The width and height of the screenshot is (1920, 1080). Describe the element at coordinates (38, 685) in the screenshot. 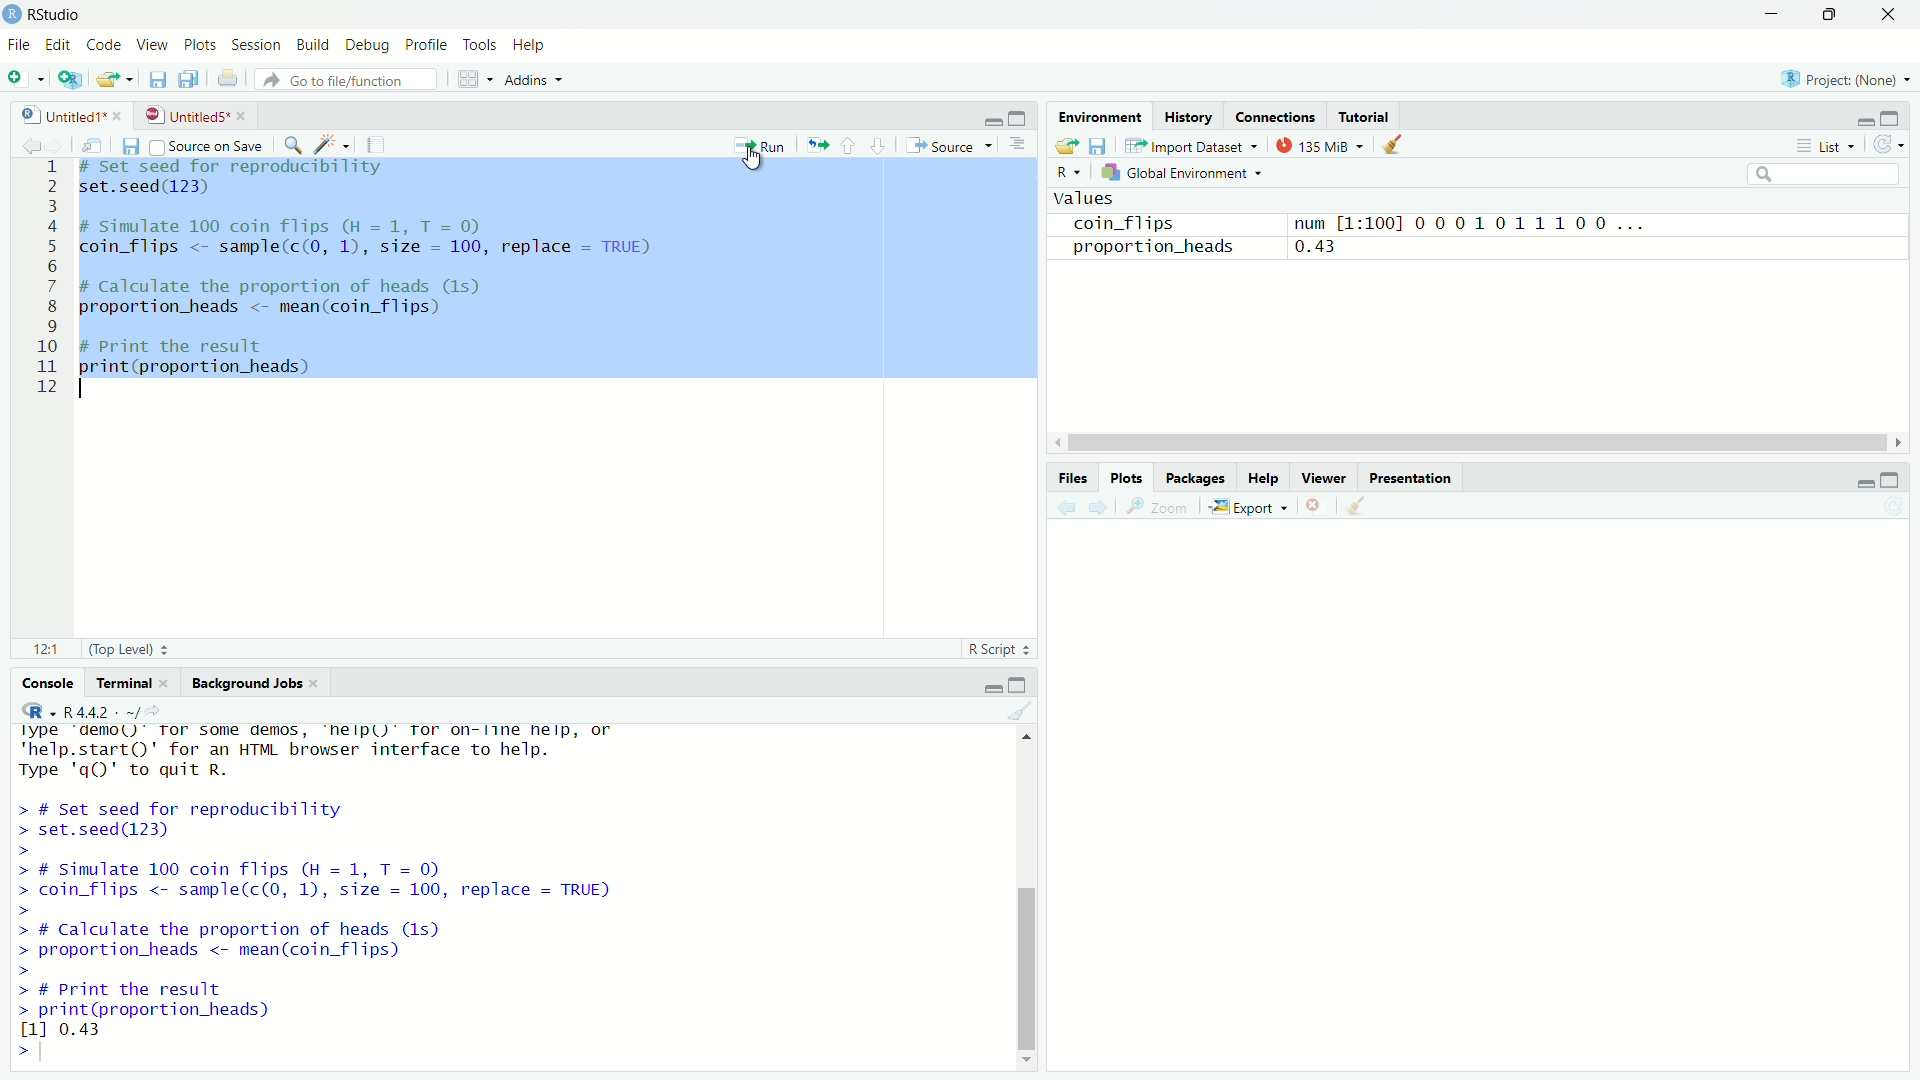

I see `console` at that location.